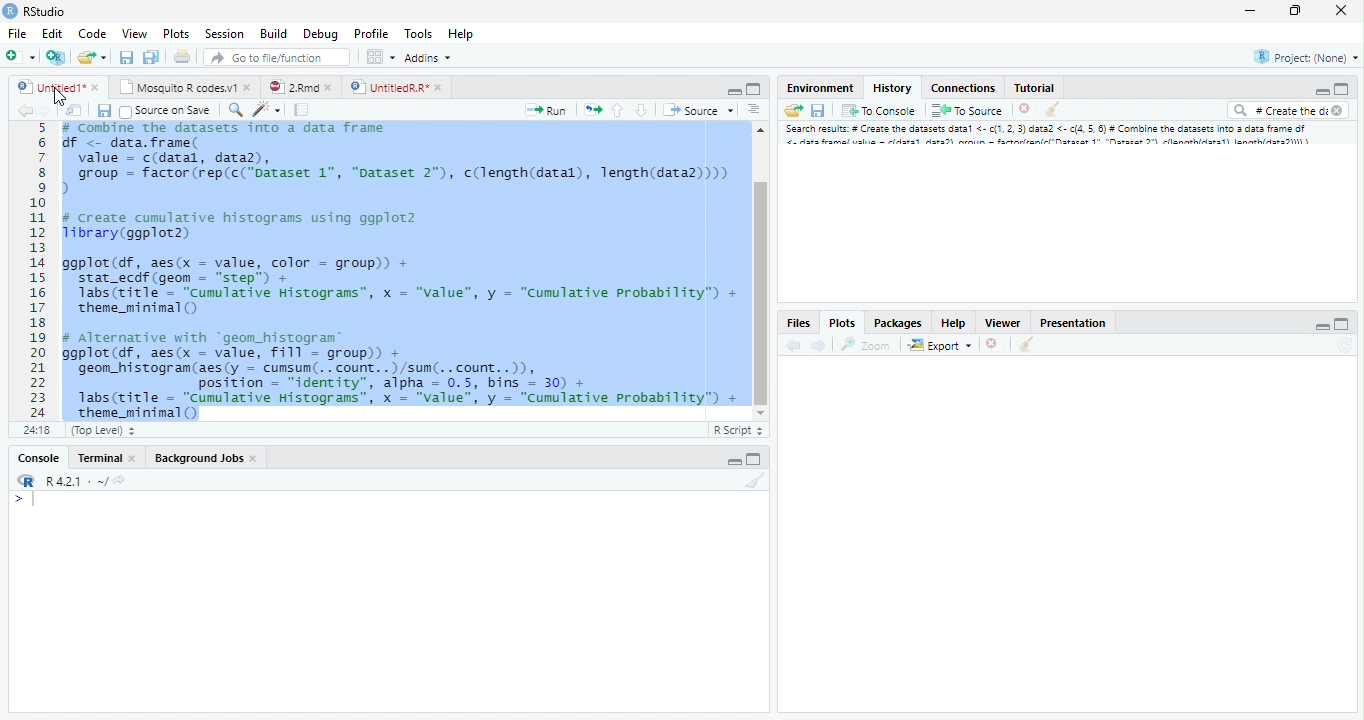 The height and width of the screenshot is (720, 1364). Describe the element at coordinates (1052, 137) in the screenshot. I see `Search result # create dataset data..` at that location.